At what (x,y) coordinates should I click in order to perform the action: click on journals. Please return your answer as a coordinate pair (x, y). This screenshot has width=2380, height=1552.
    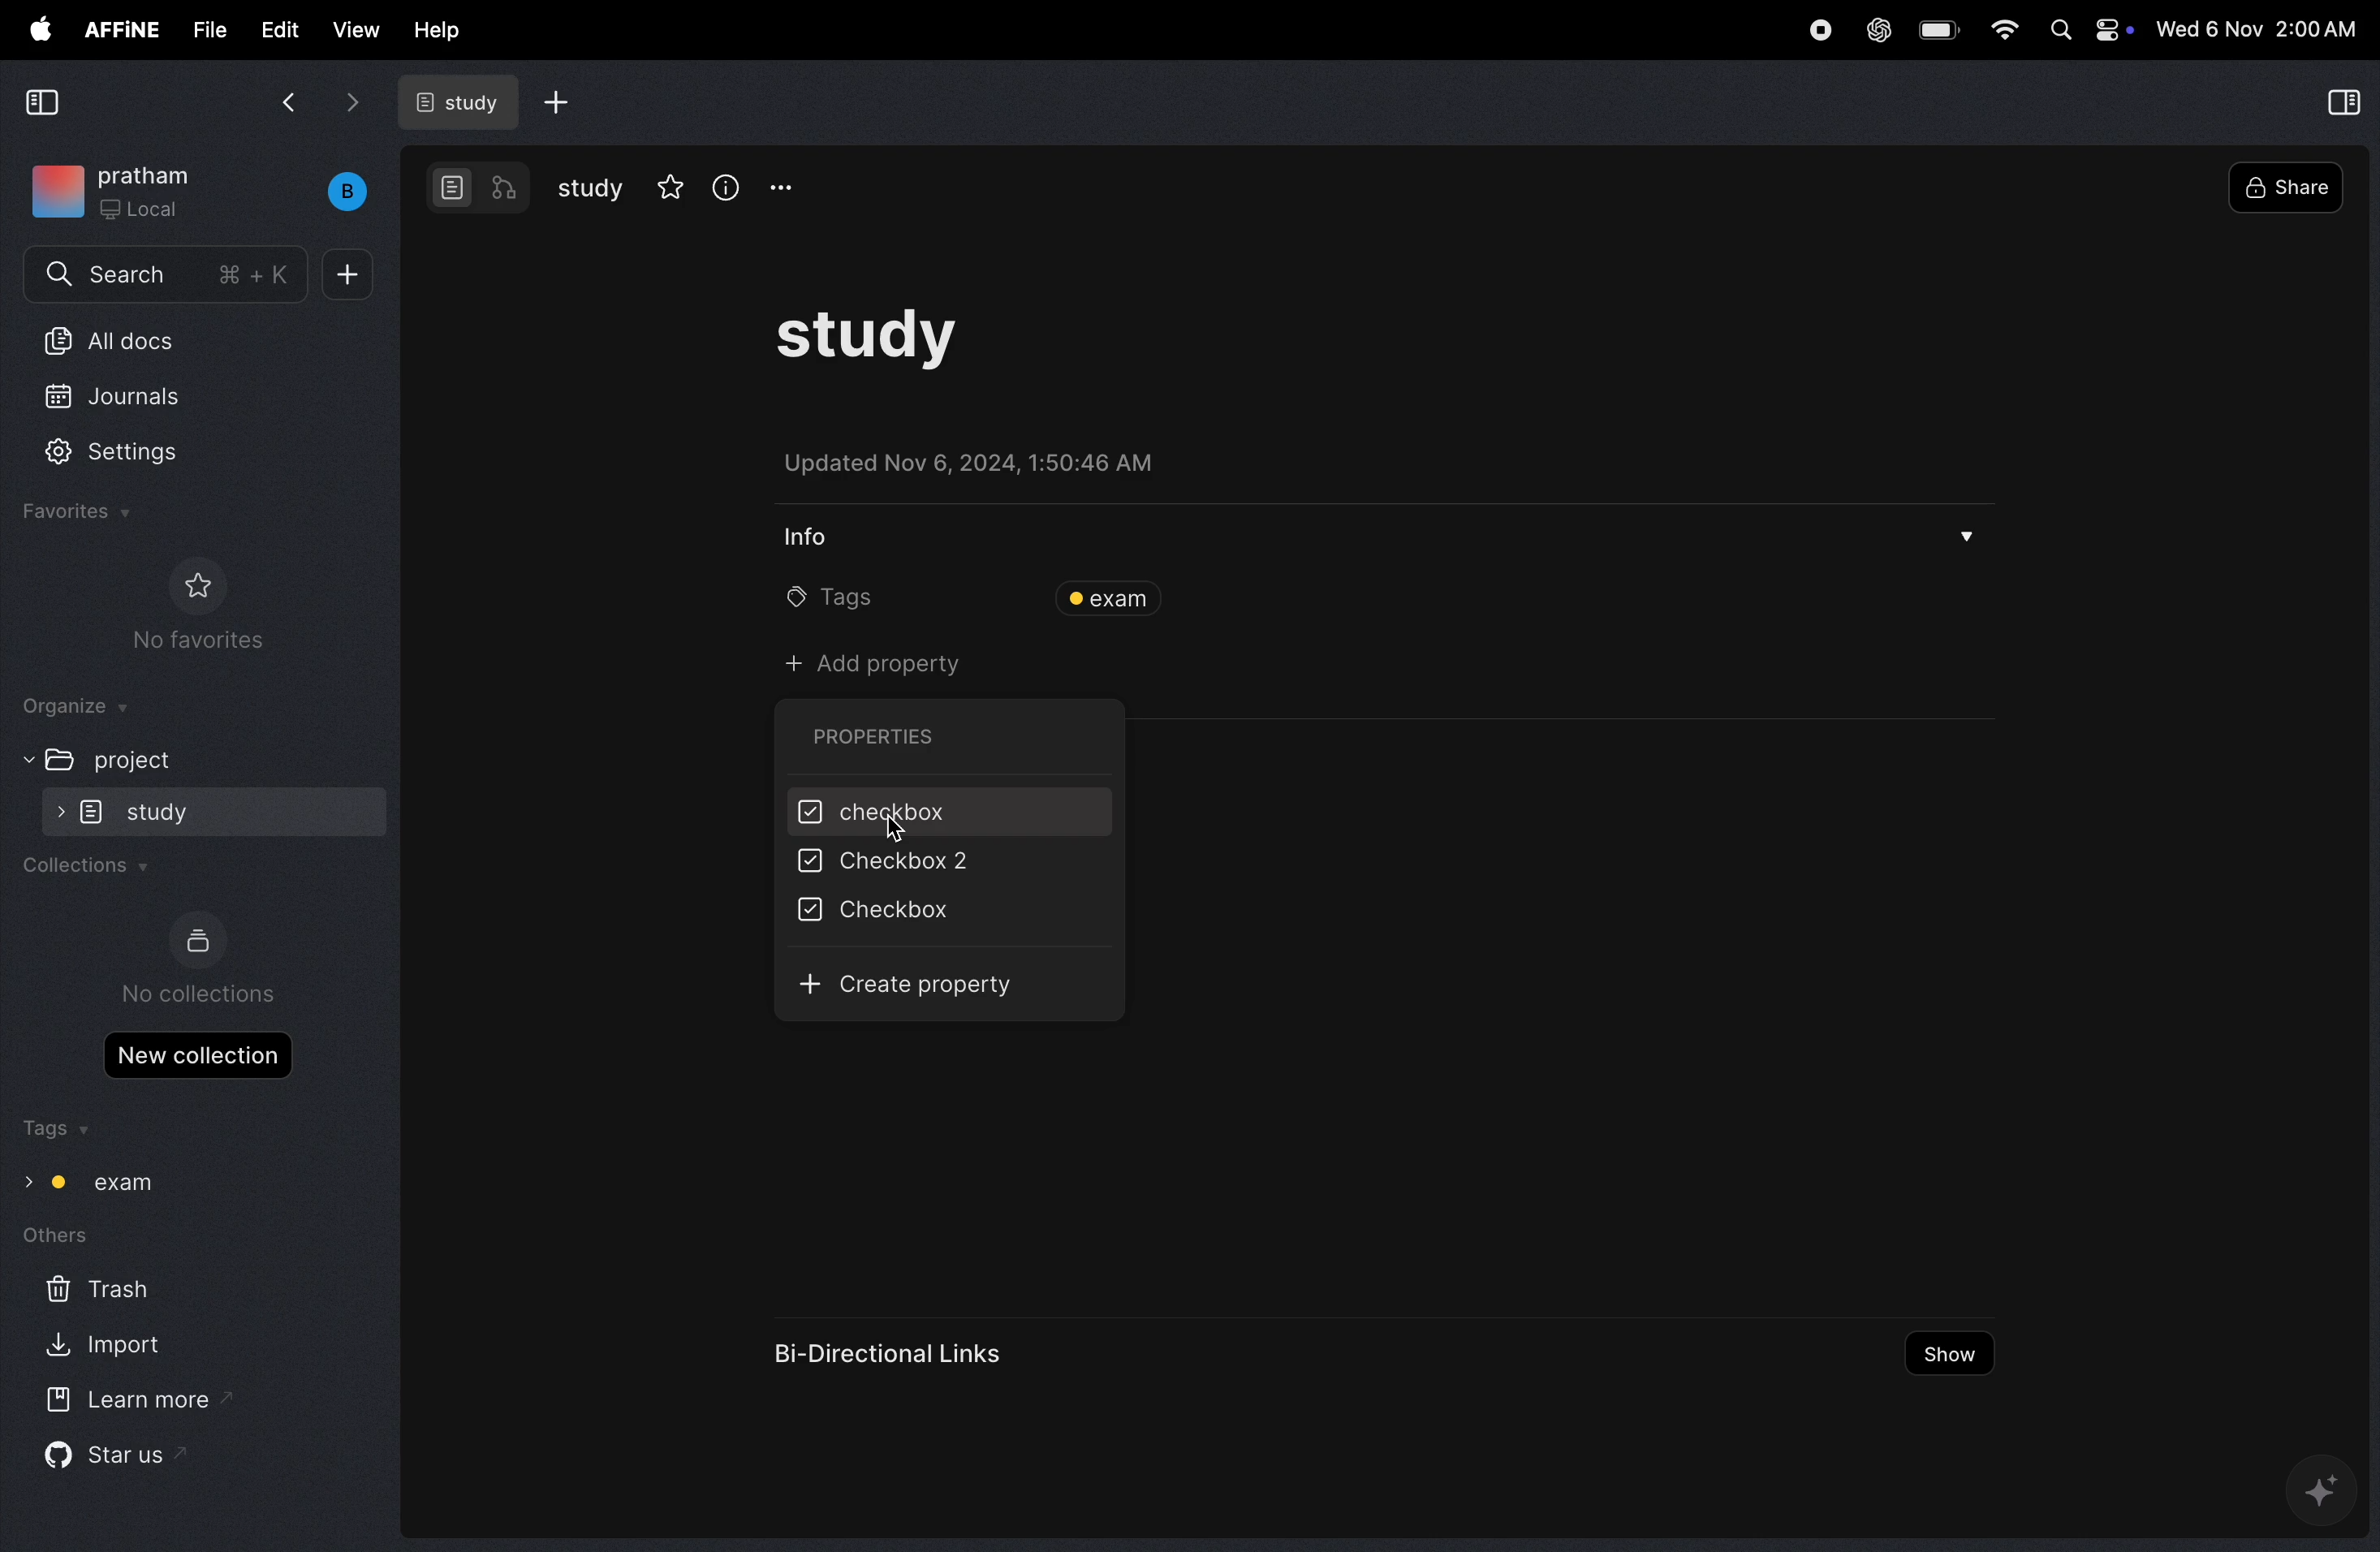
    Looking at the image, I should click on (155, 396).